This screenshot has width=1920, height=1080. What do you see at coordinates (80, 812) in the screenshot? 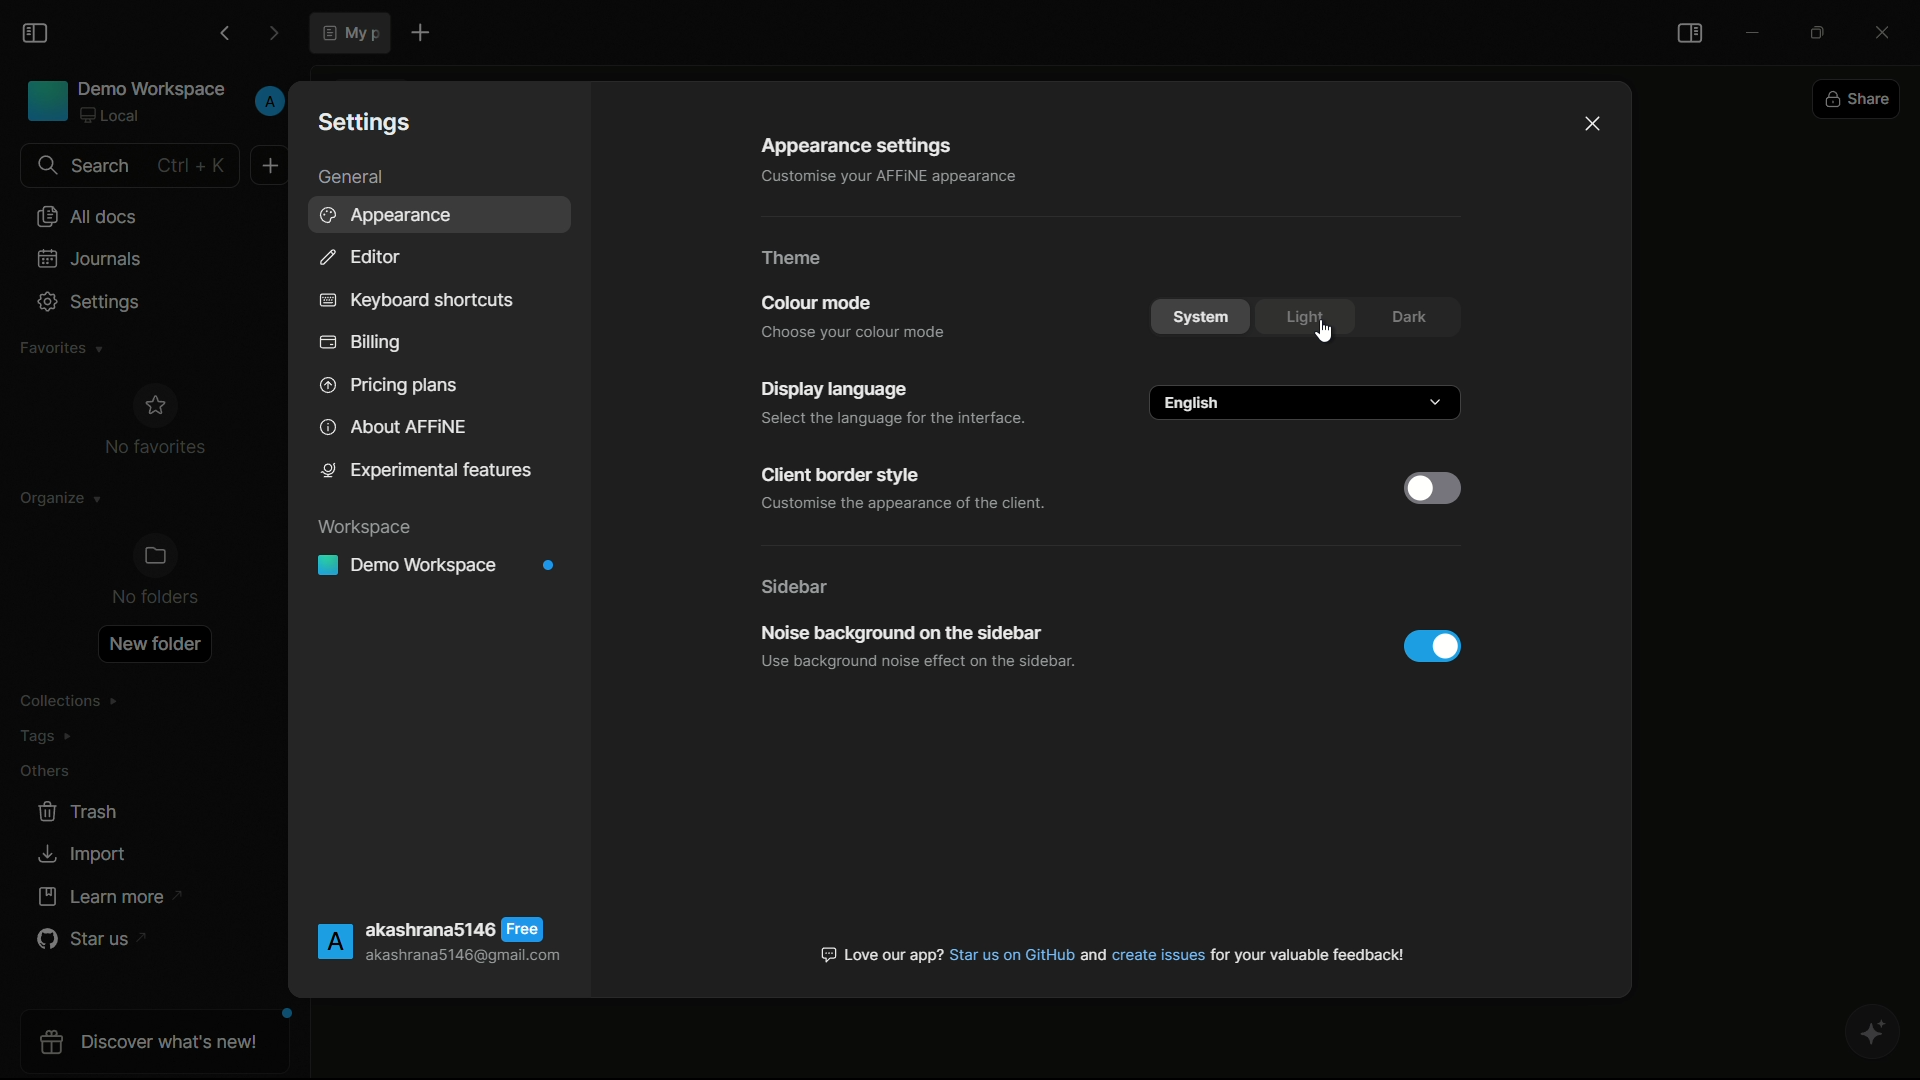
I see `trash` at bounding box center [80, 812].